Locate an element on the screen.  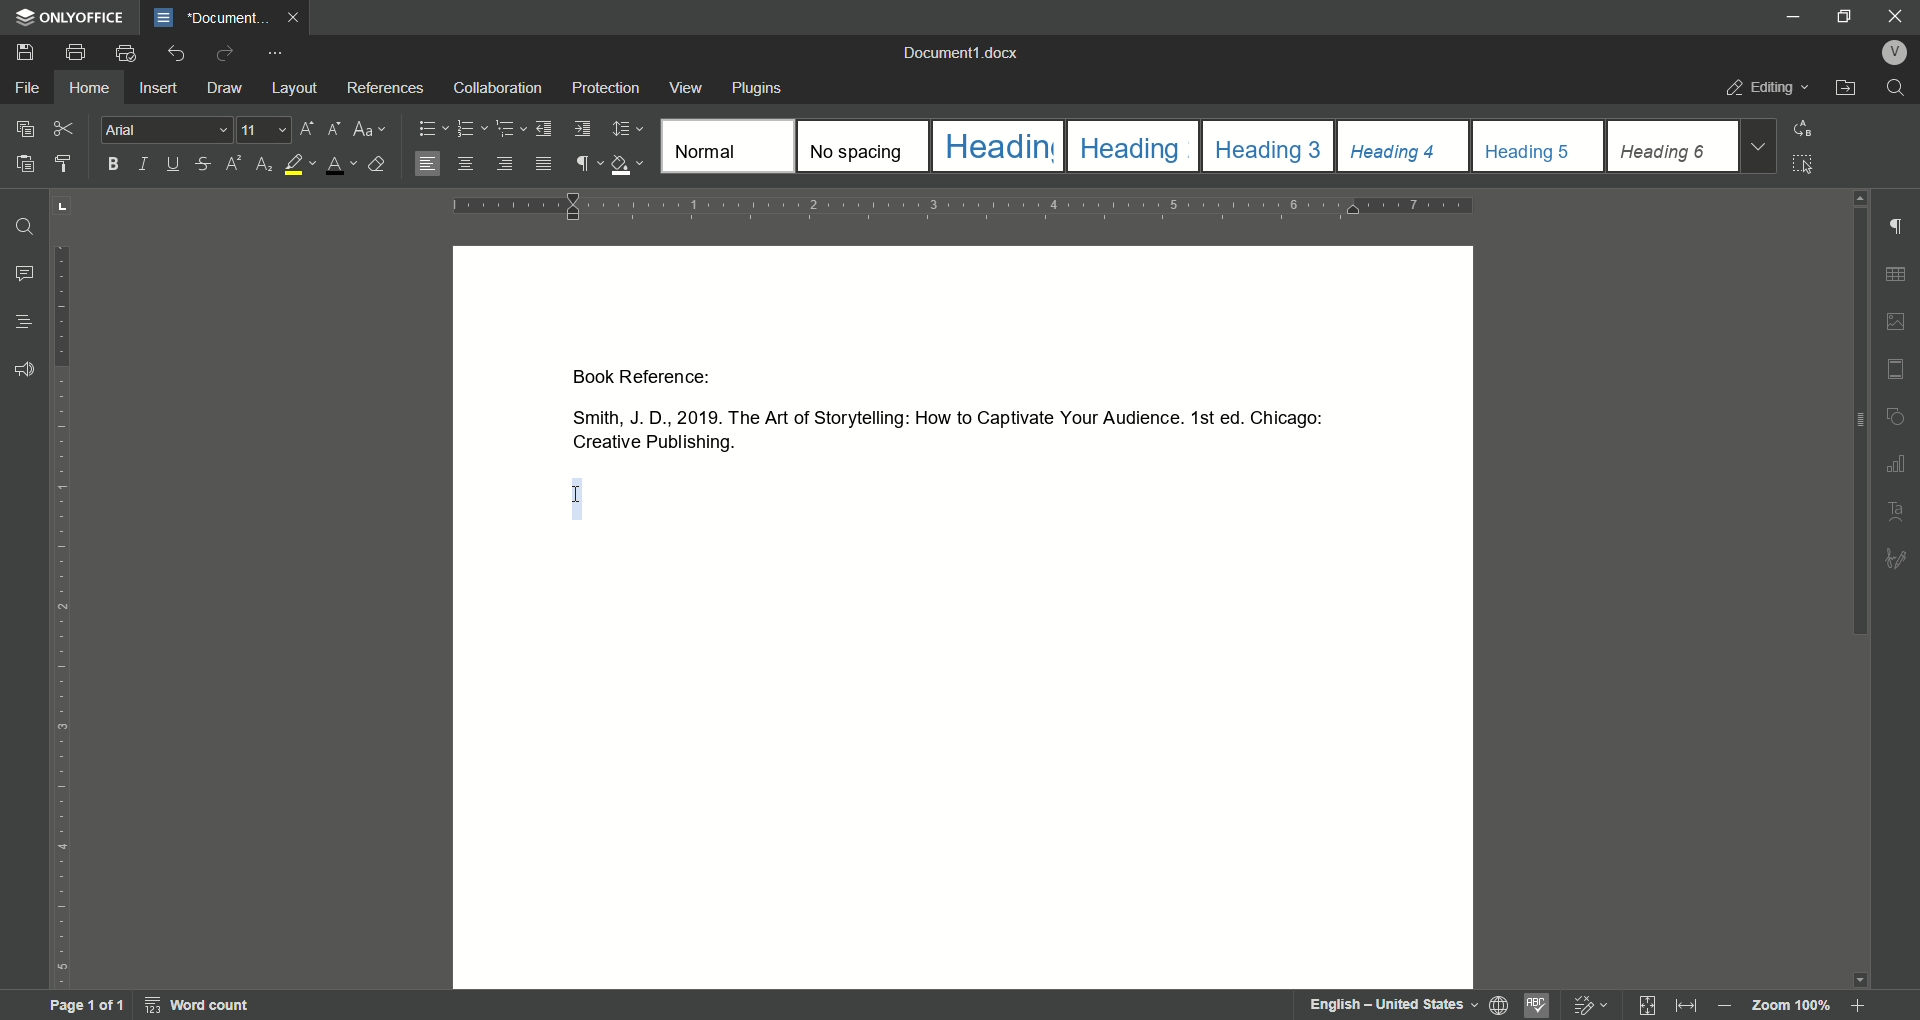
font name is located at coordinates (169, 130).